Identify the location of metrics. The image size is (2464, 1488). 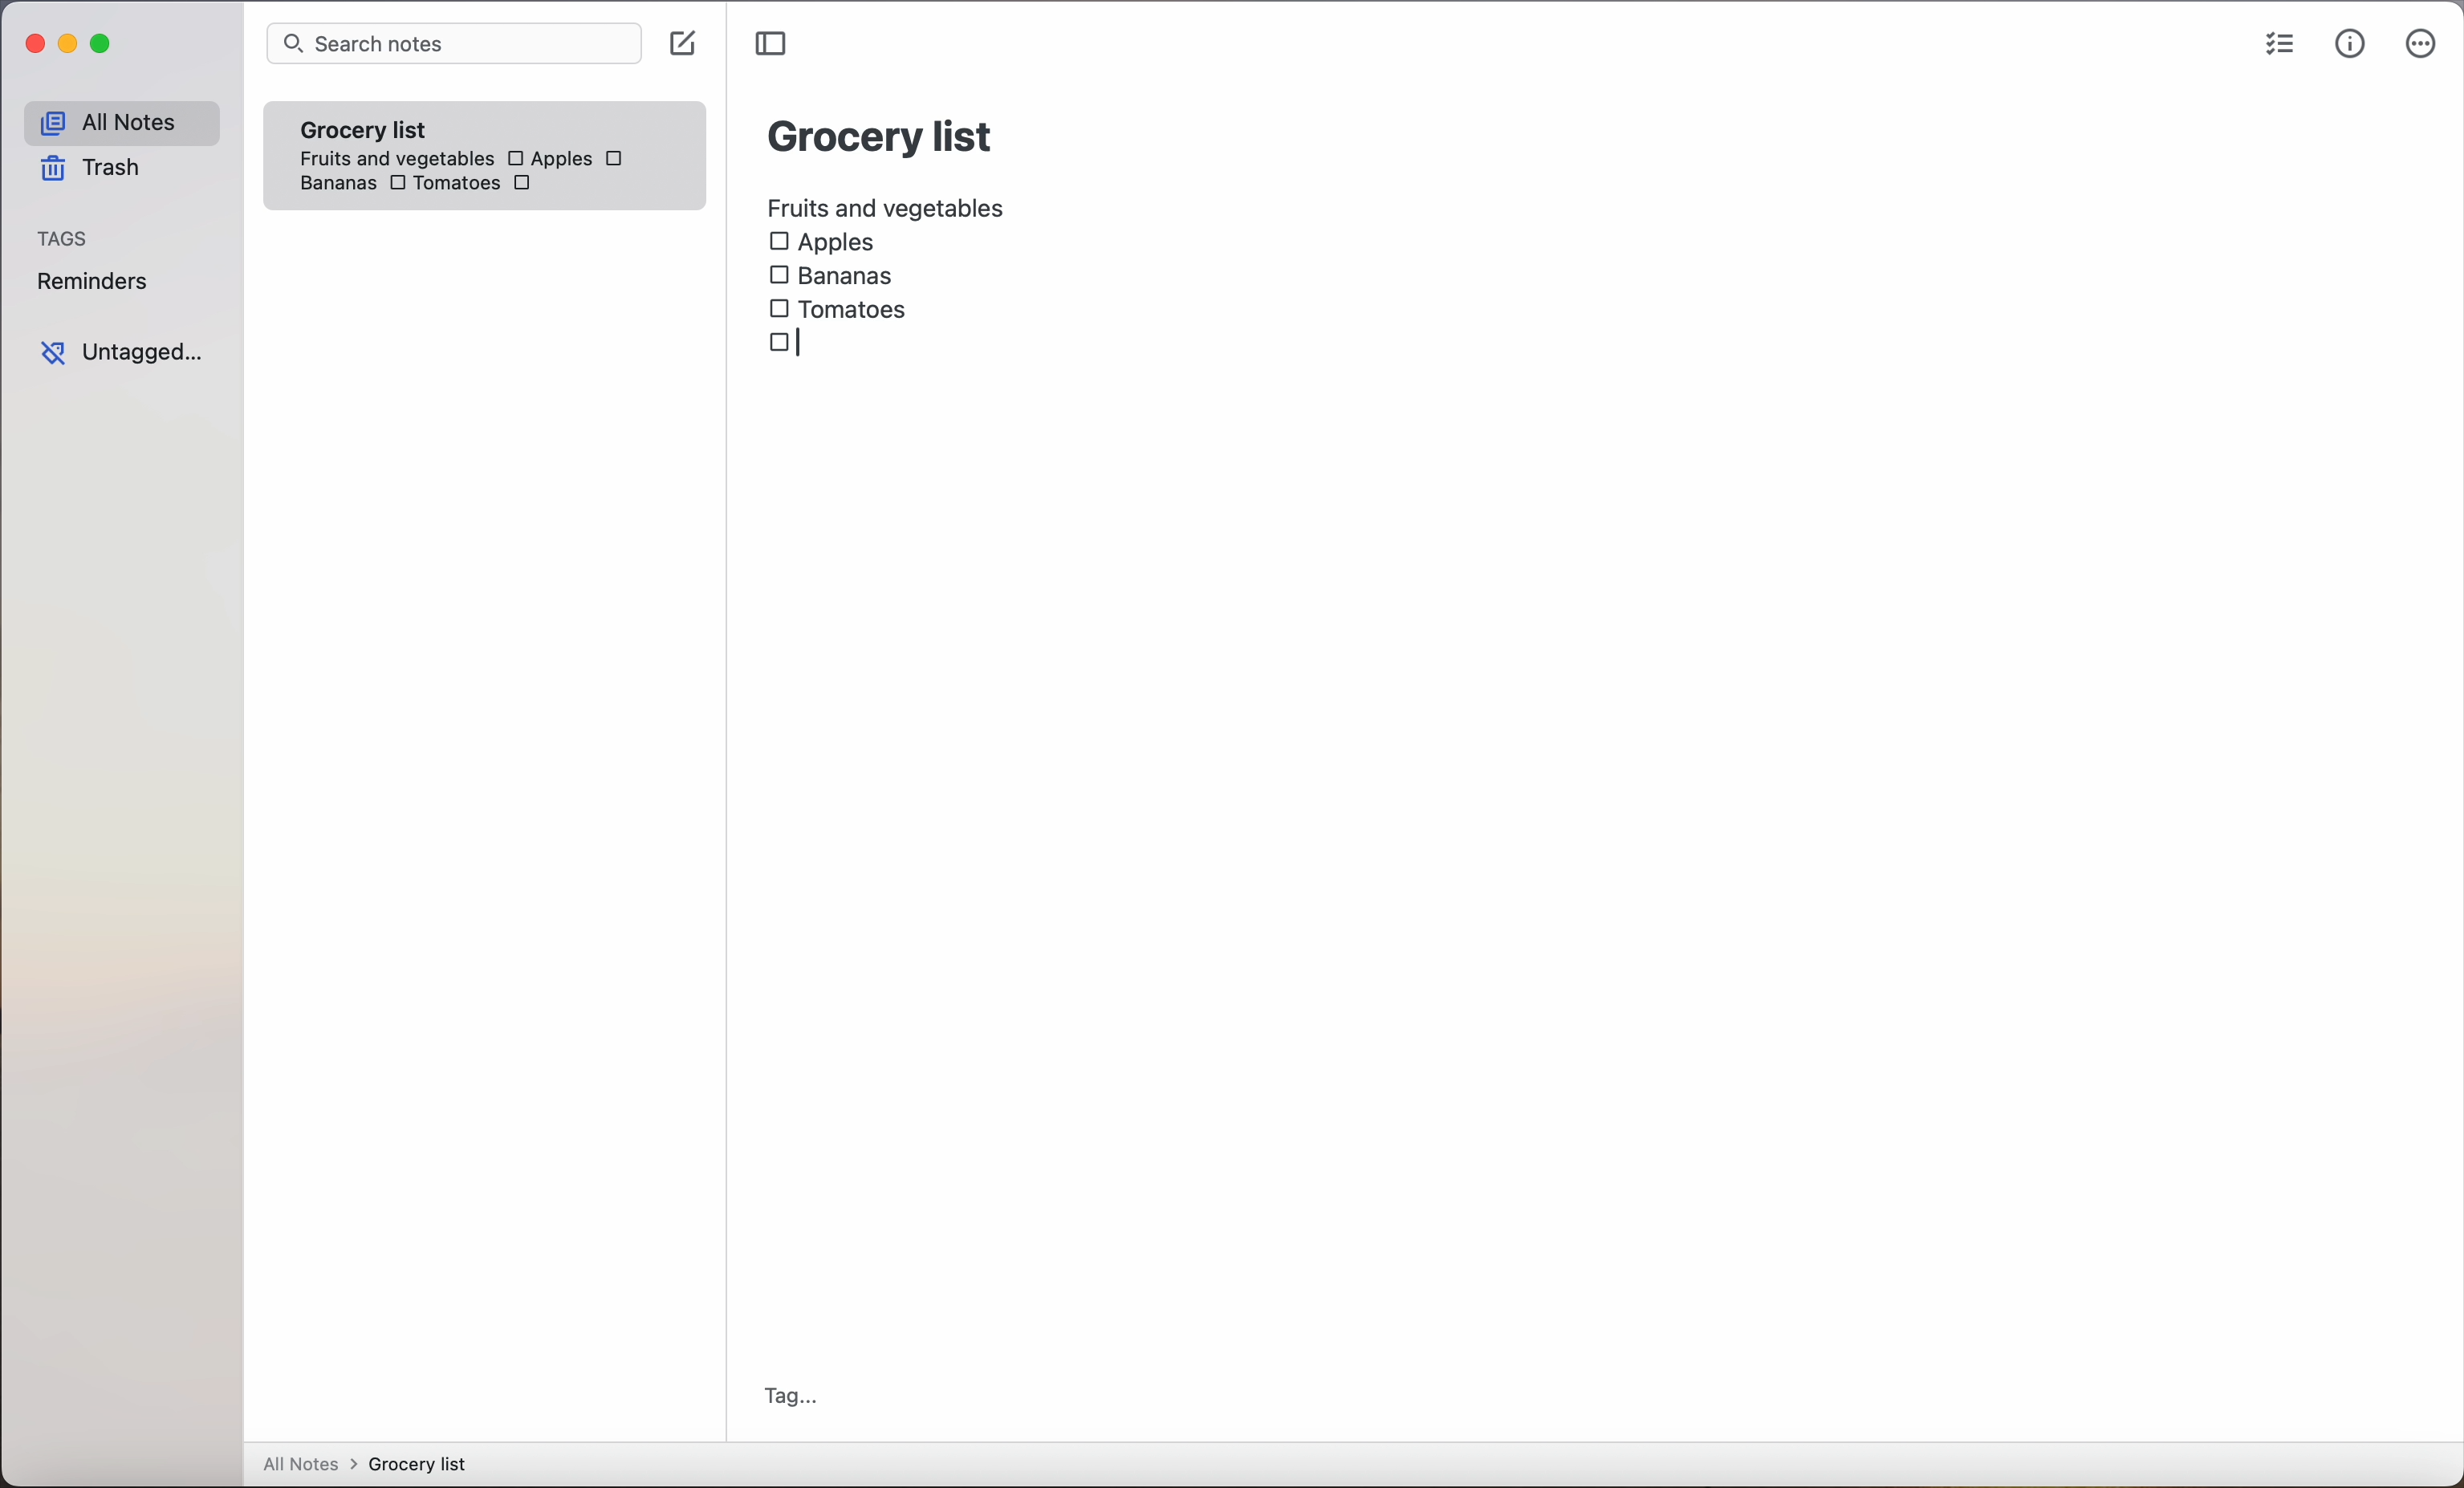
(2350, 45).